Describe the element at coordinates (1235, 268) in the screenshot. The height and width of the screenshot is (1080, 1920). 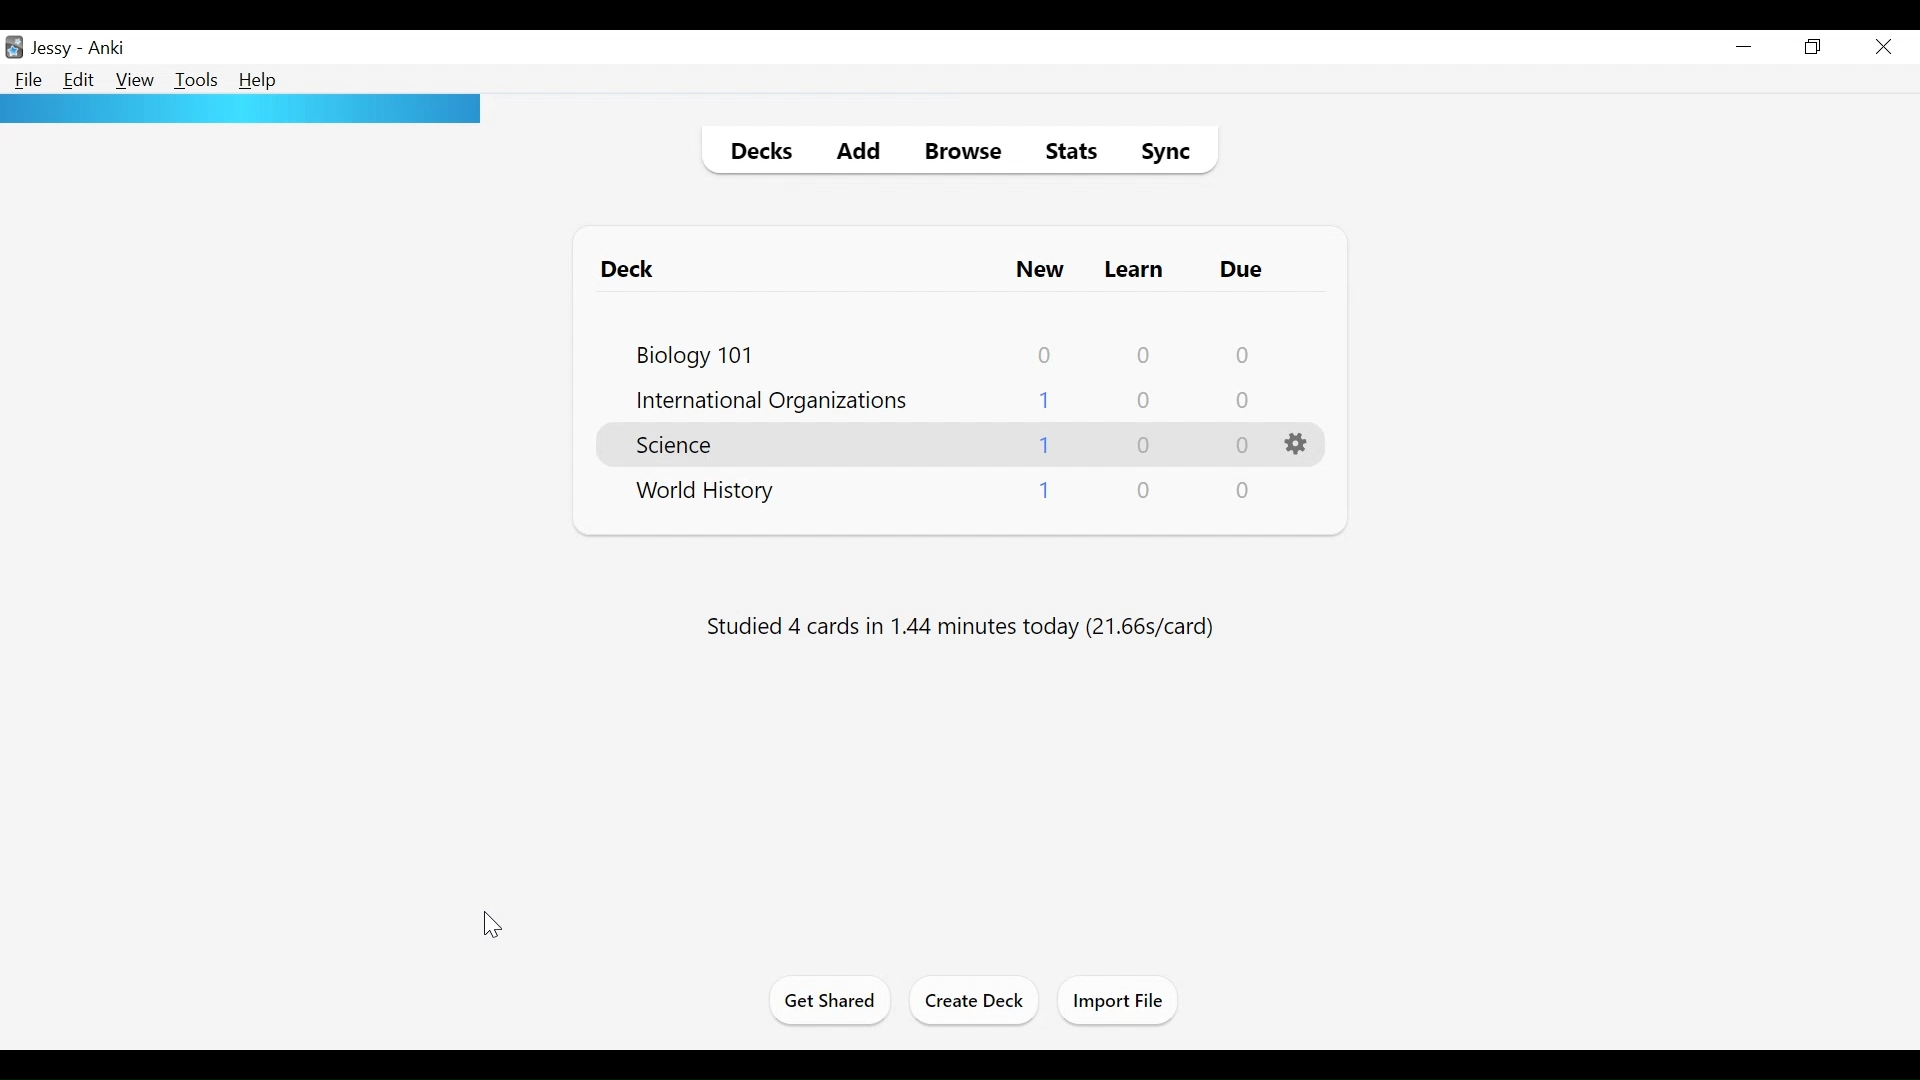
I see `Due Cards` at that location.